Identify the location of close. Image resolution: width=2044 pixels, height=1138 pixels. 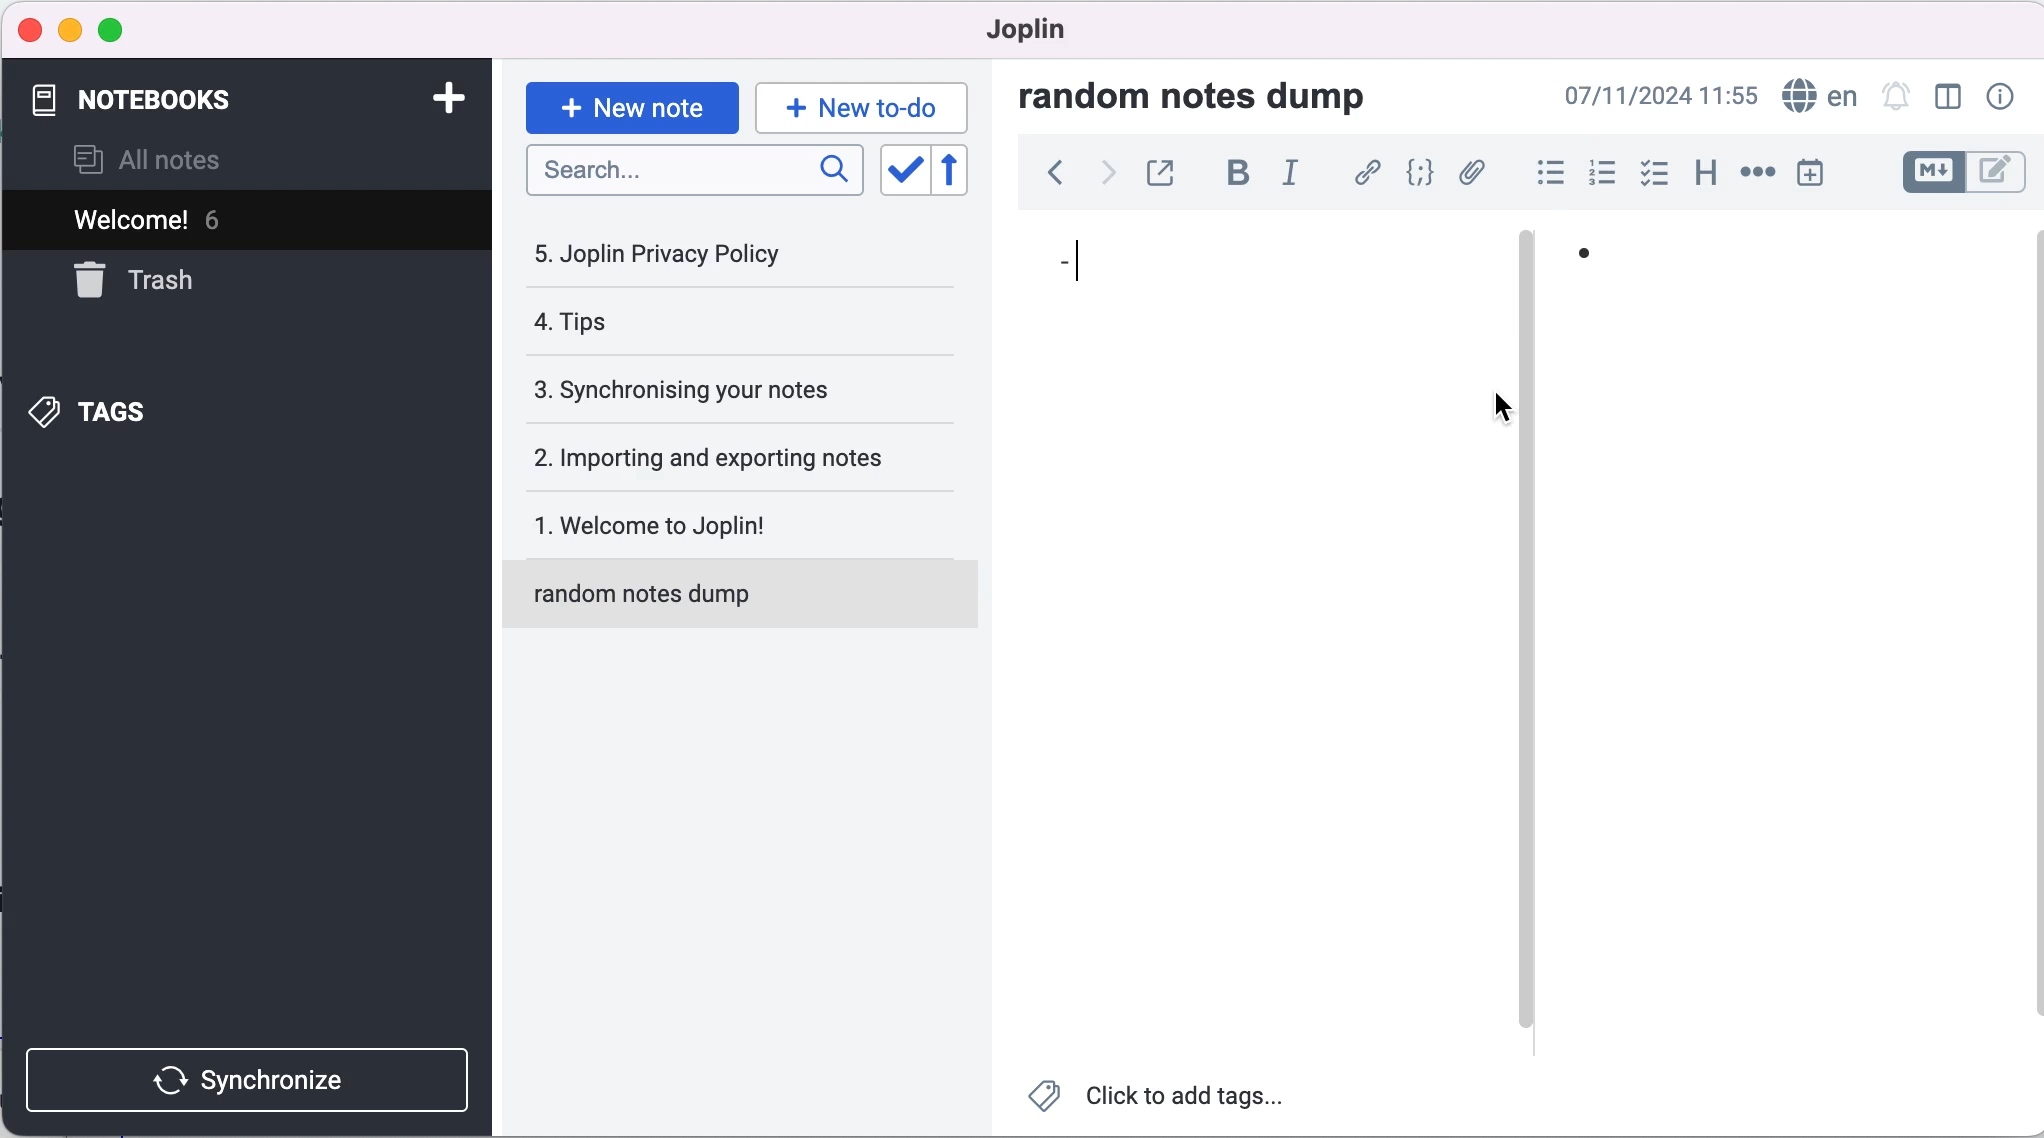
(28, 29).